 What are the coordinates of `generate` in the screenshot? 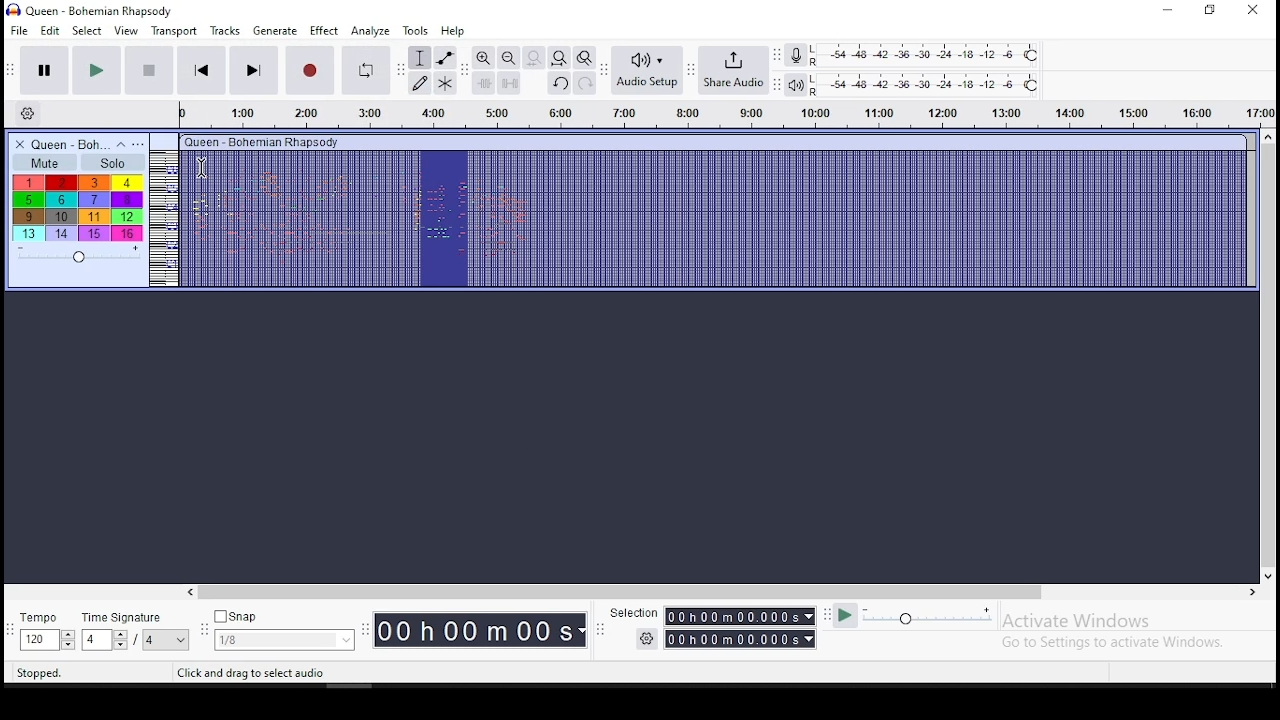 It's located at (275, 31).